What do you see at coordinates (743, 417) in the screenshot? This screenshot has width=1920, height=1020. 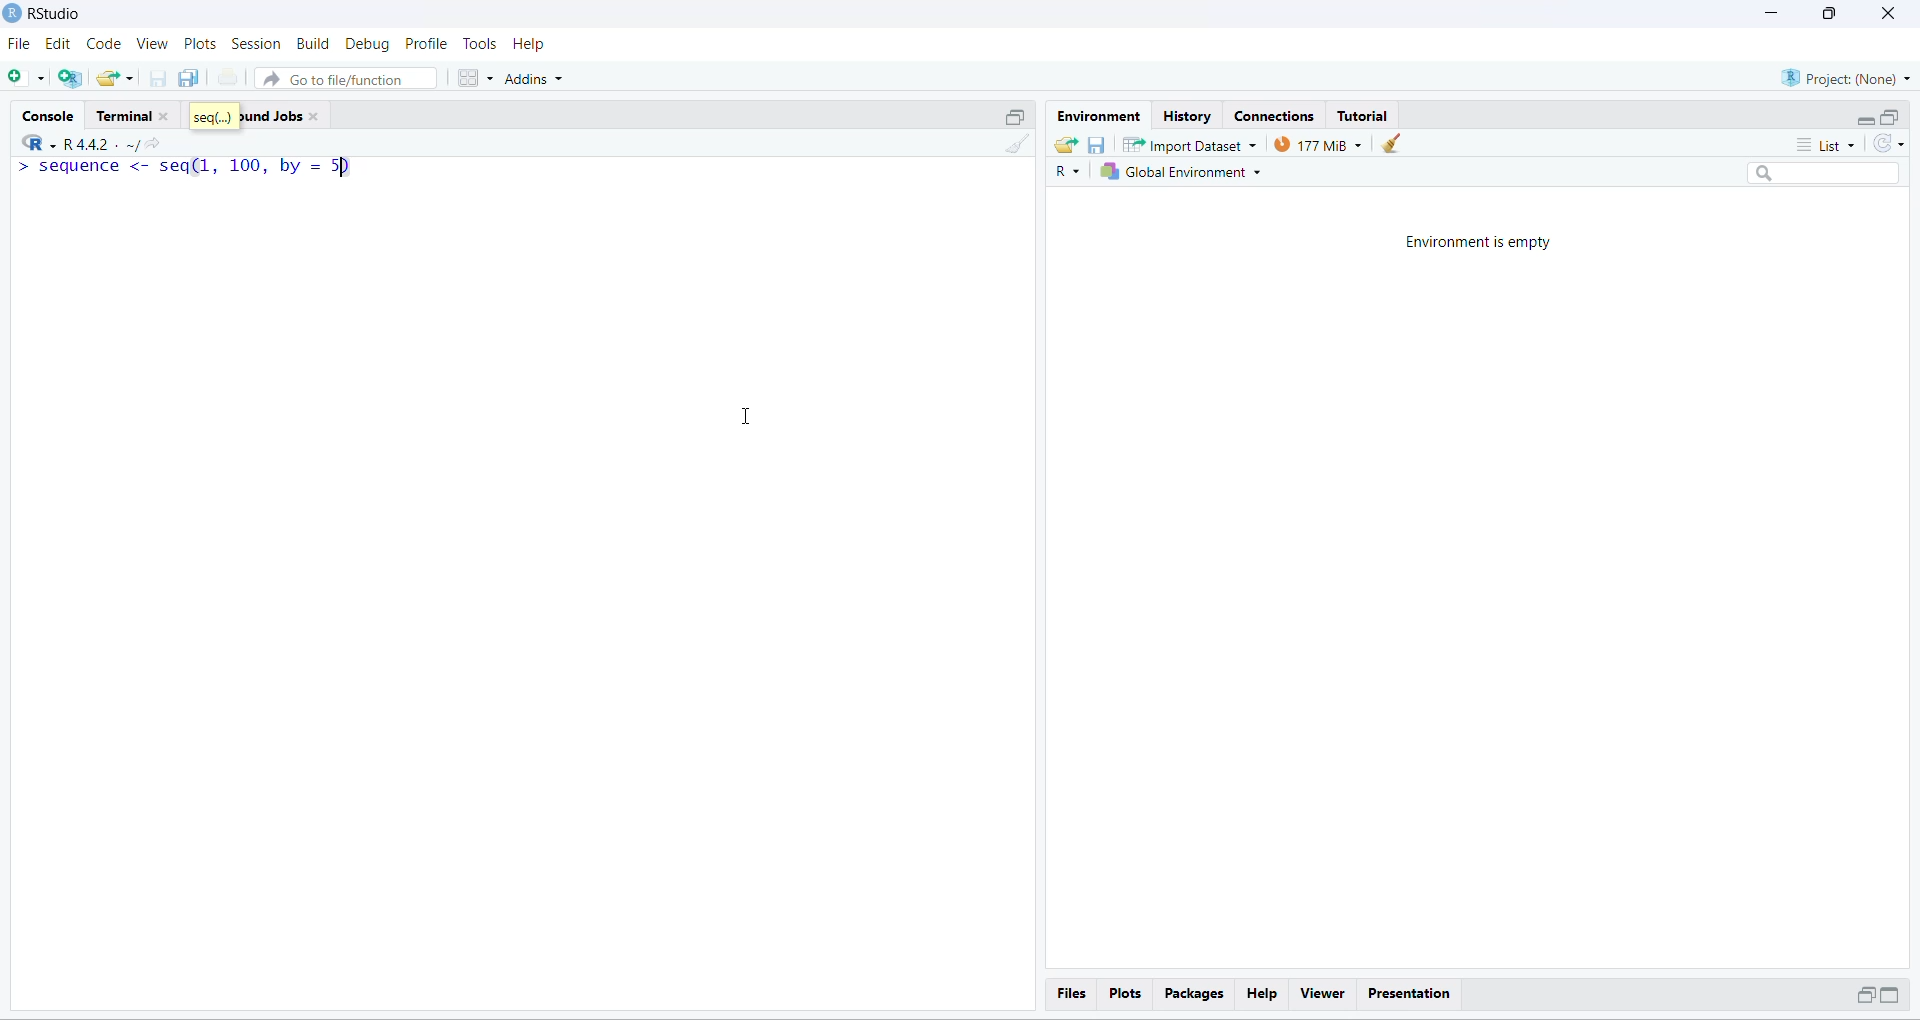 I see `cursor` at bounding box center [743, 417].